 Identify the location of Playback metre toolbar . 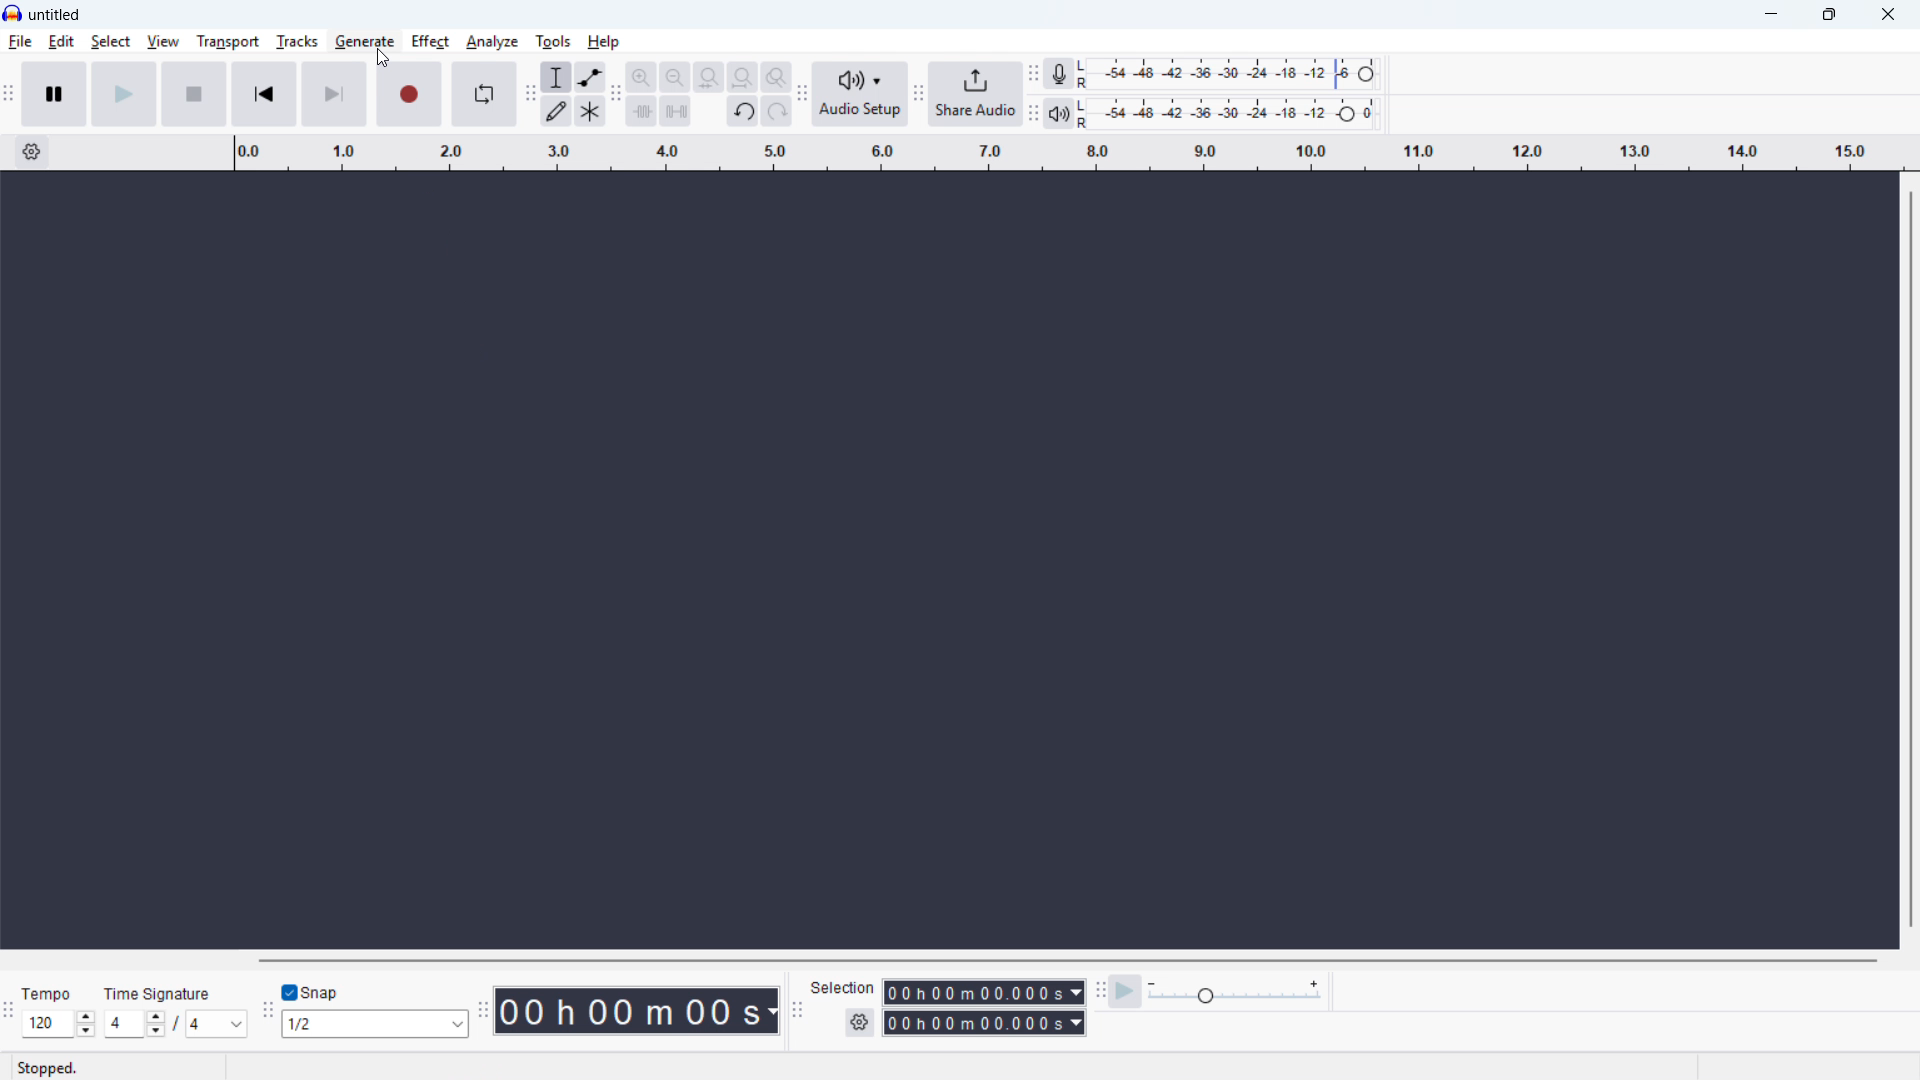
(1033, 113).